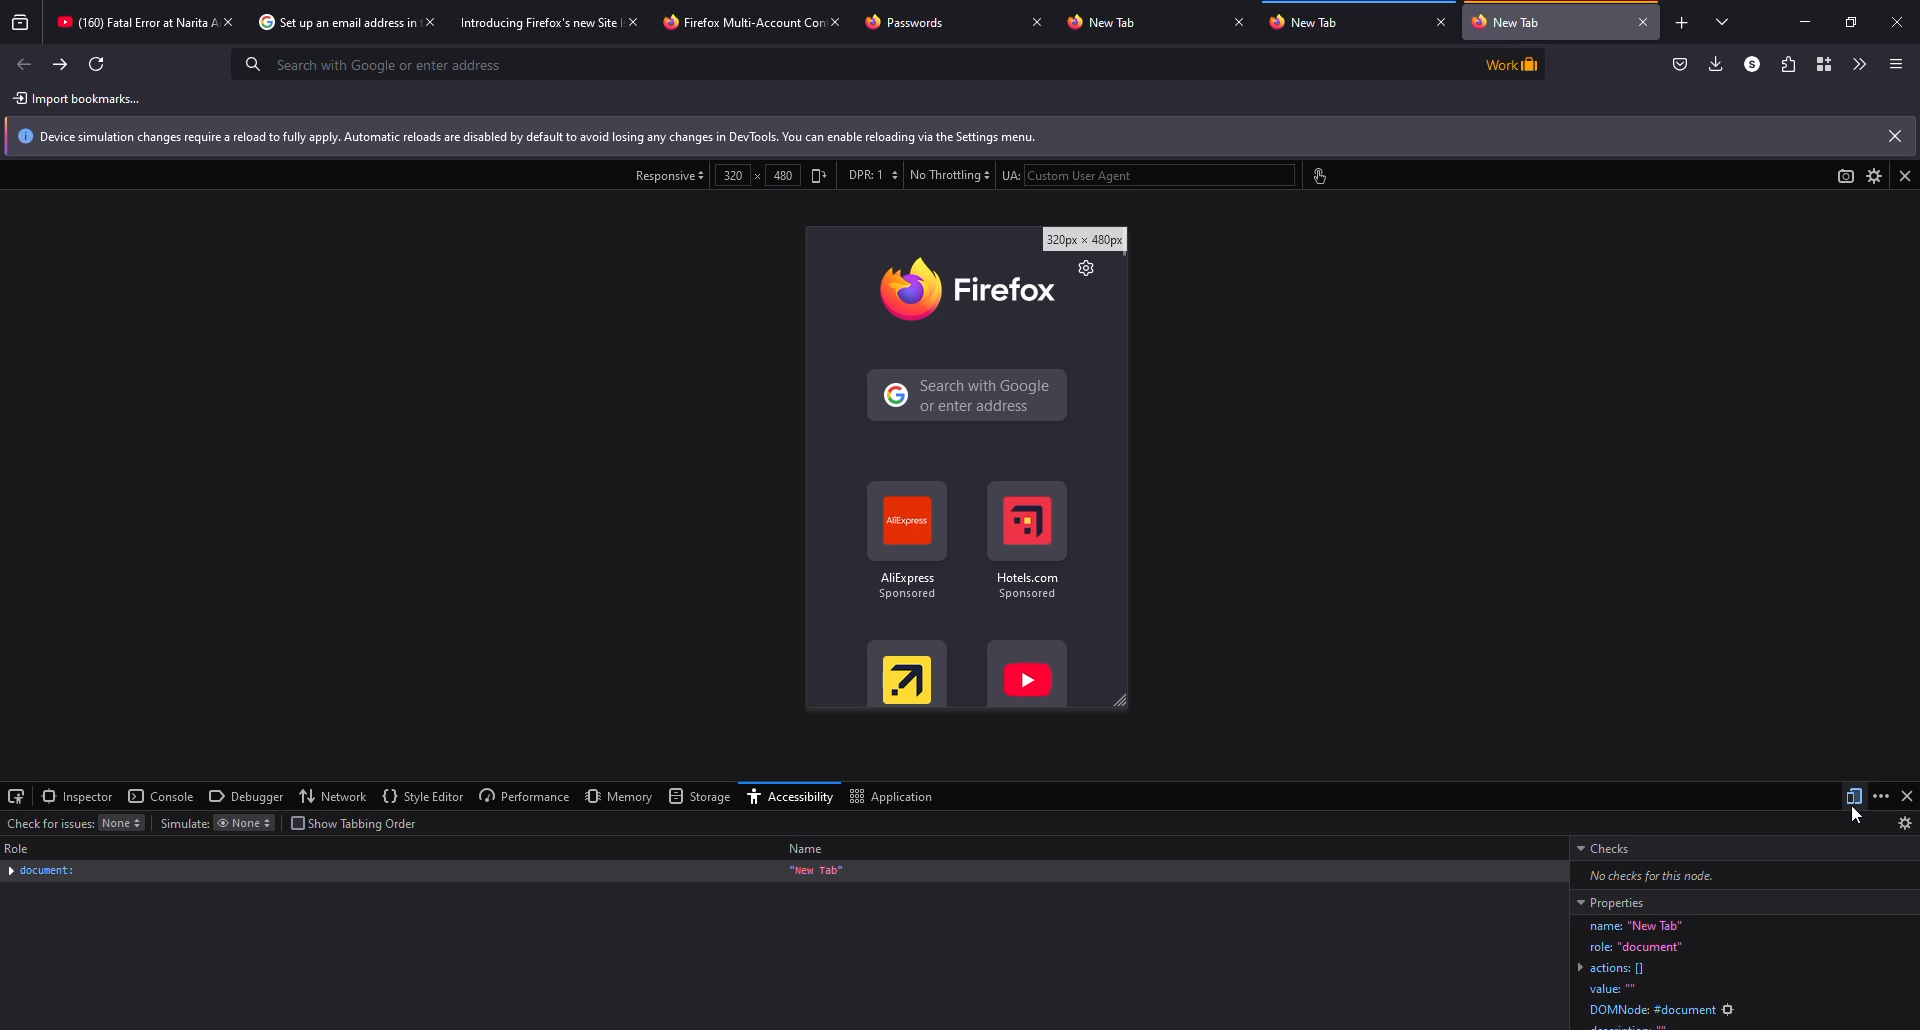 This screenshot has width=1920, height=1030. I want to click on memory, so click(619, 797).